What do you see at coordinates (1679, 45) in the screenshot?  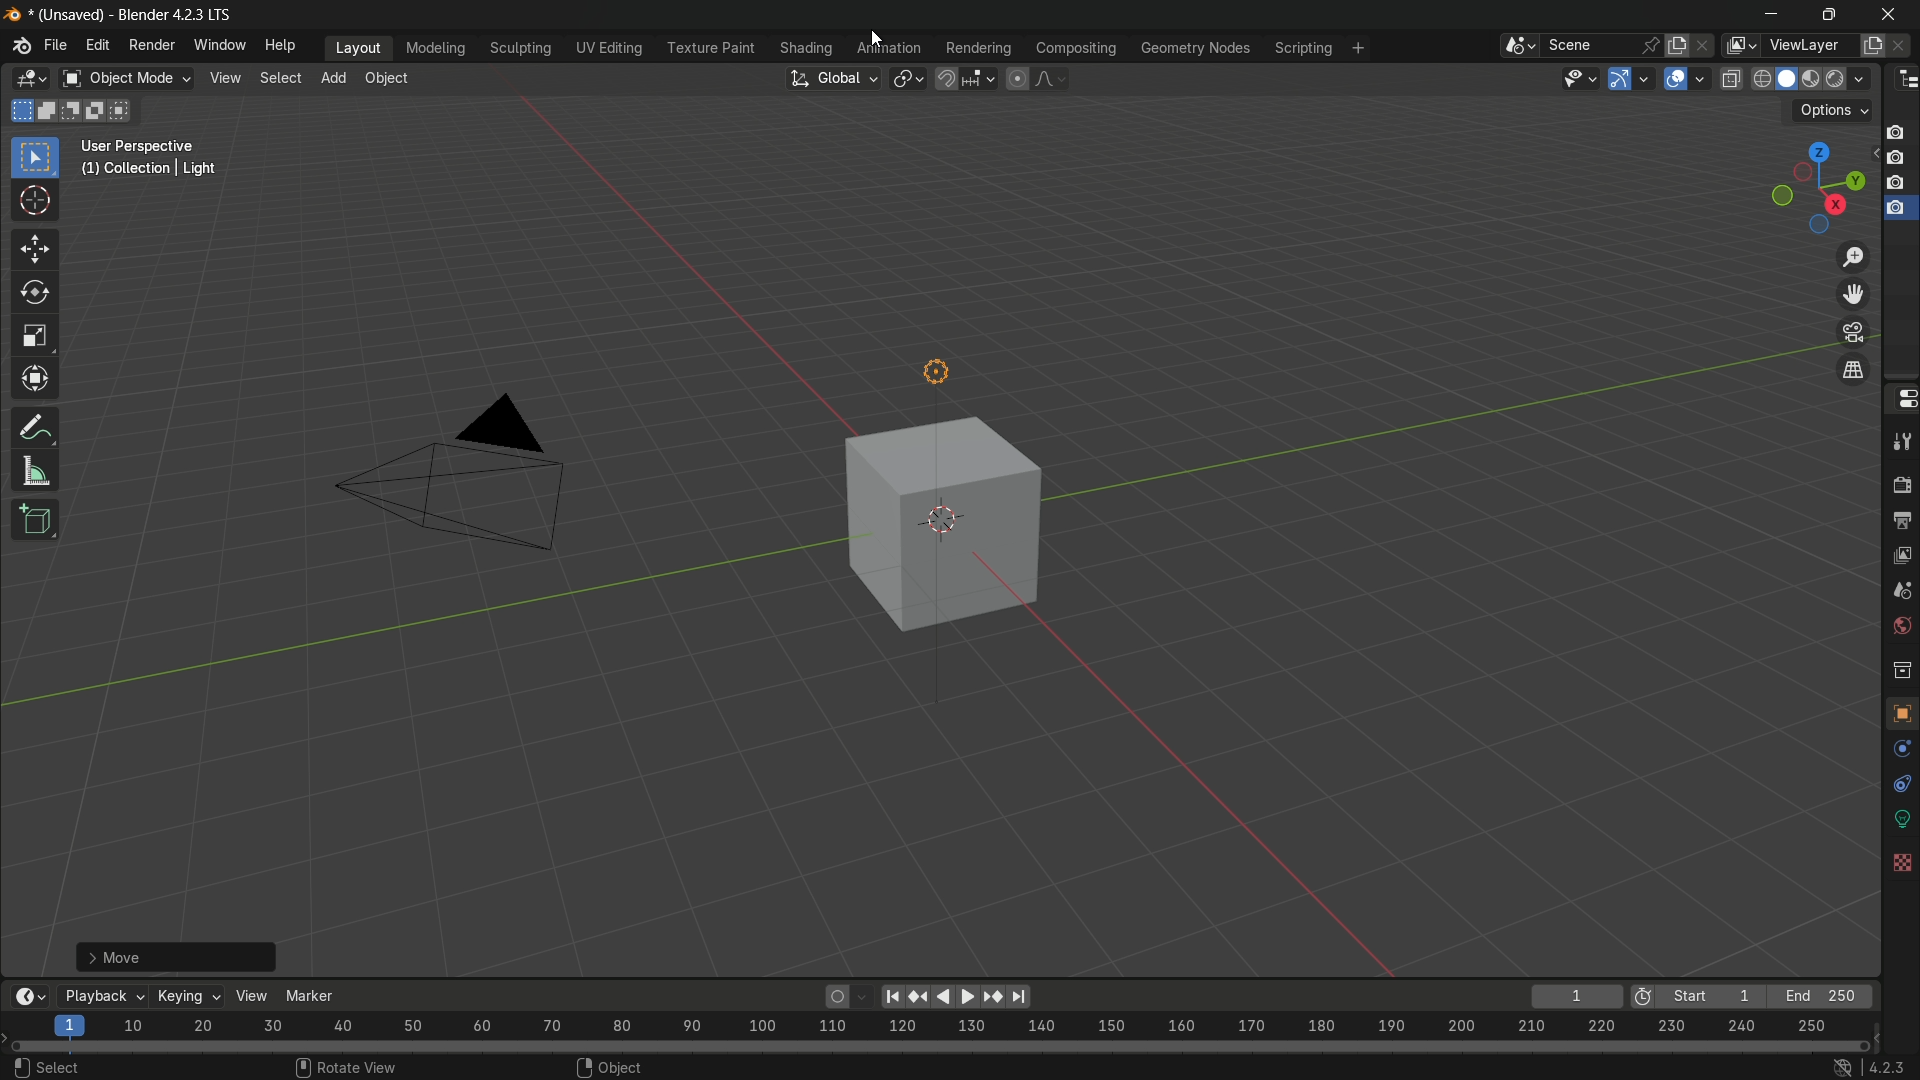 I see `add new scene` at bounding box center [1679, 45].